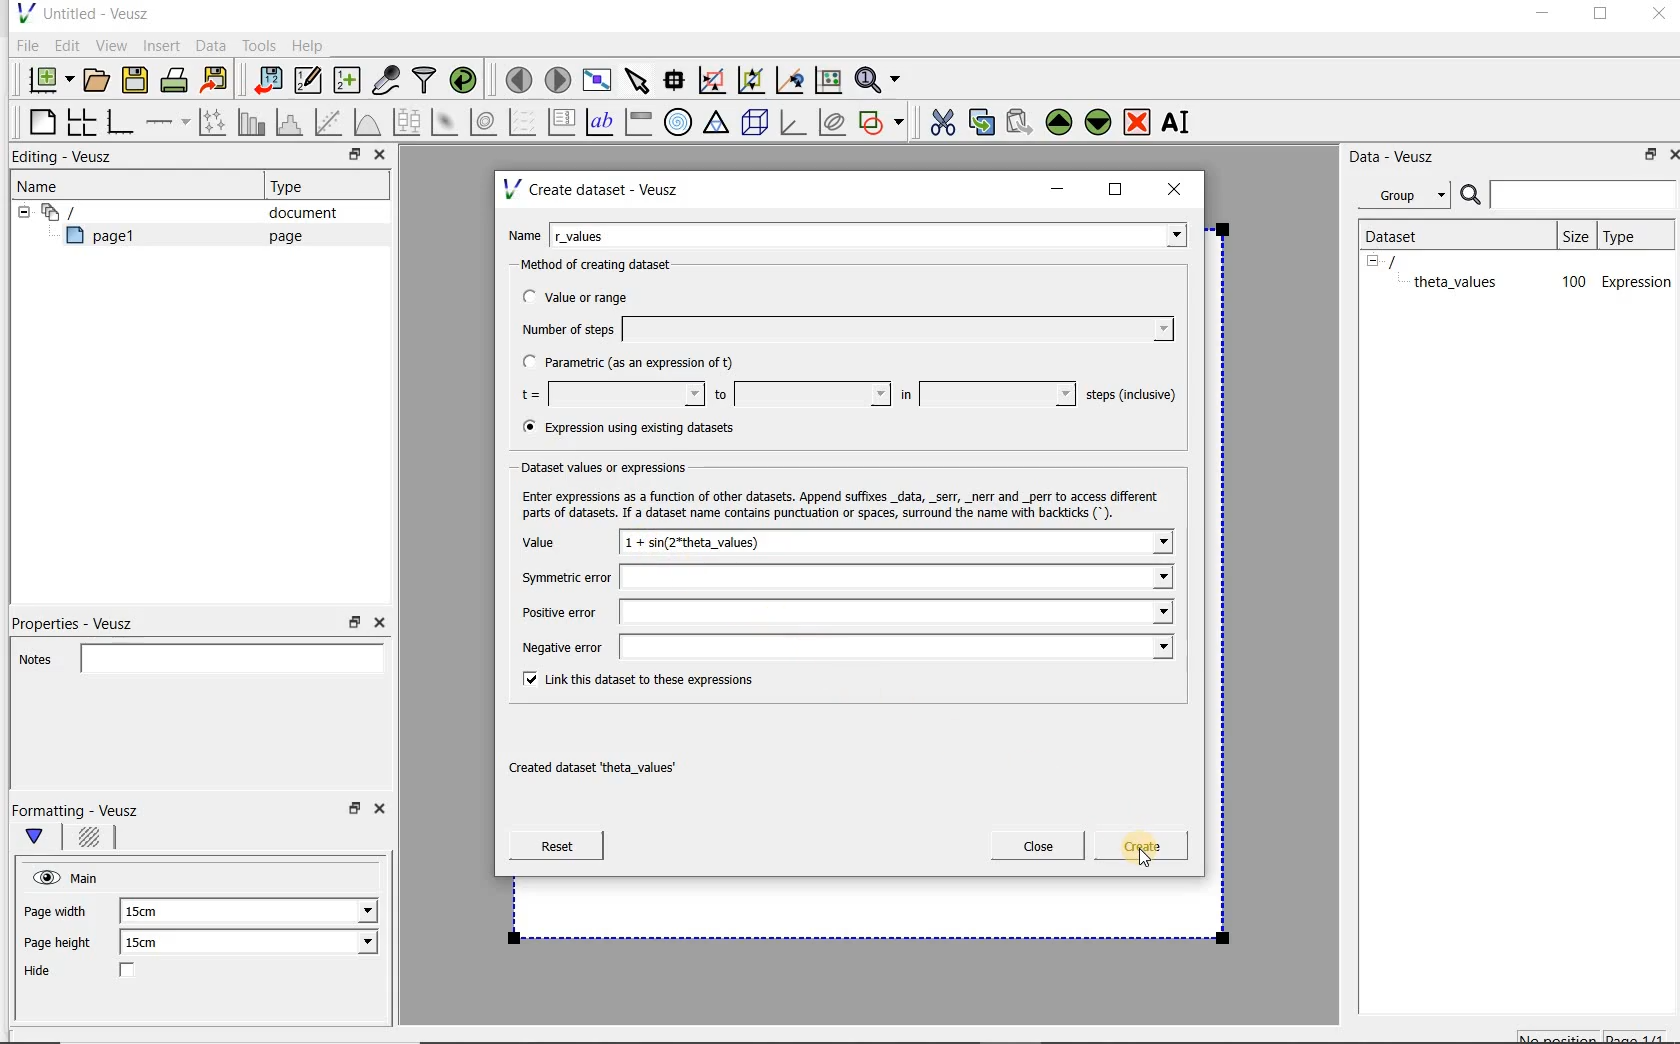  What do you see at coordinates (637, 363) in the screenshot?
I see `Parametric (as an expression of t)` at bounding box center [637, 363].